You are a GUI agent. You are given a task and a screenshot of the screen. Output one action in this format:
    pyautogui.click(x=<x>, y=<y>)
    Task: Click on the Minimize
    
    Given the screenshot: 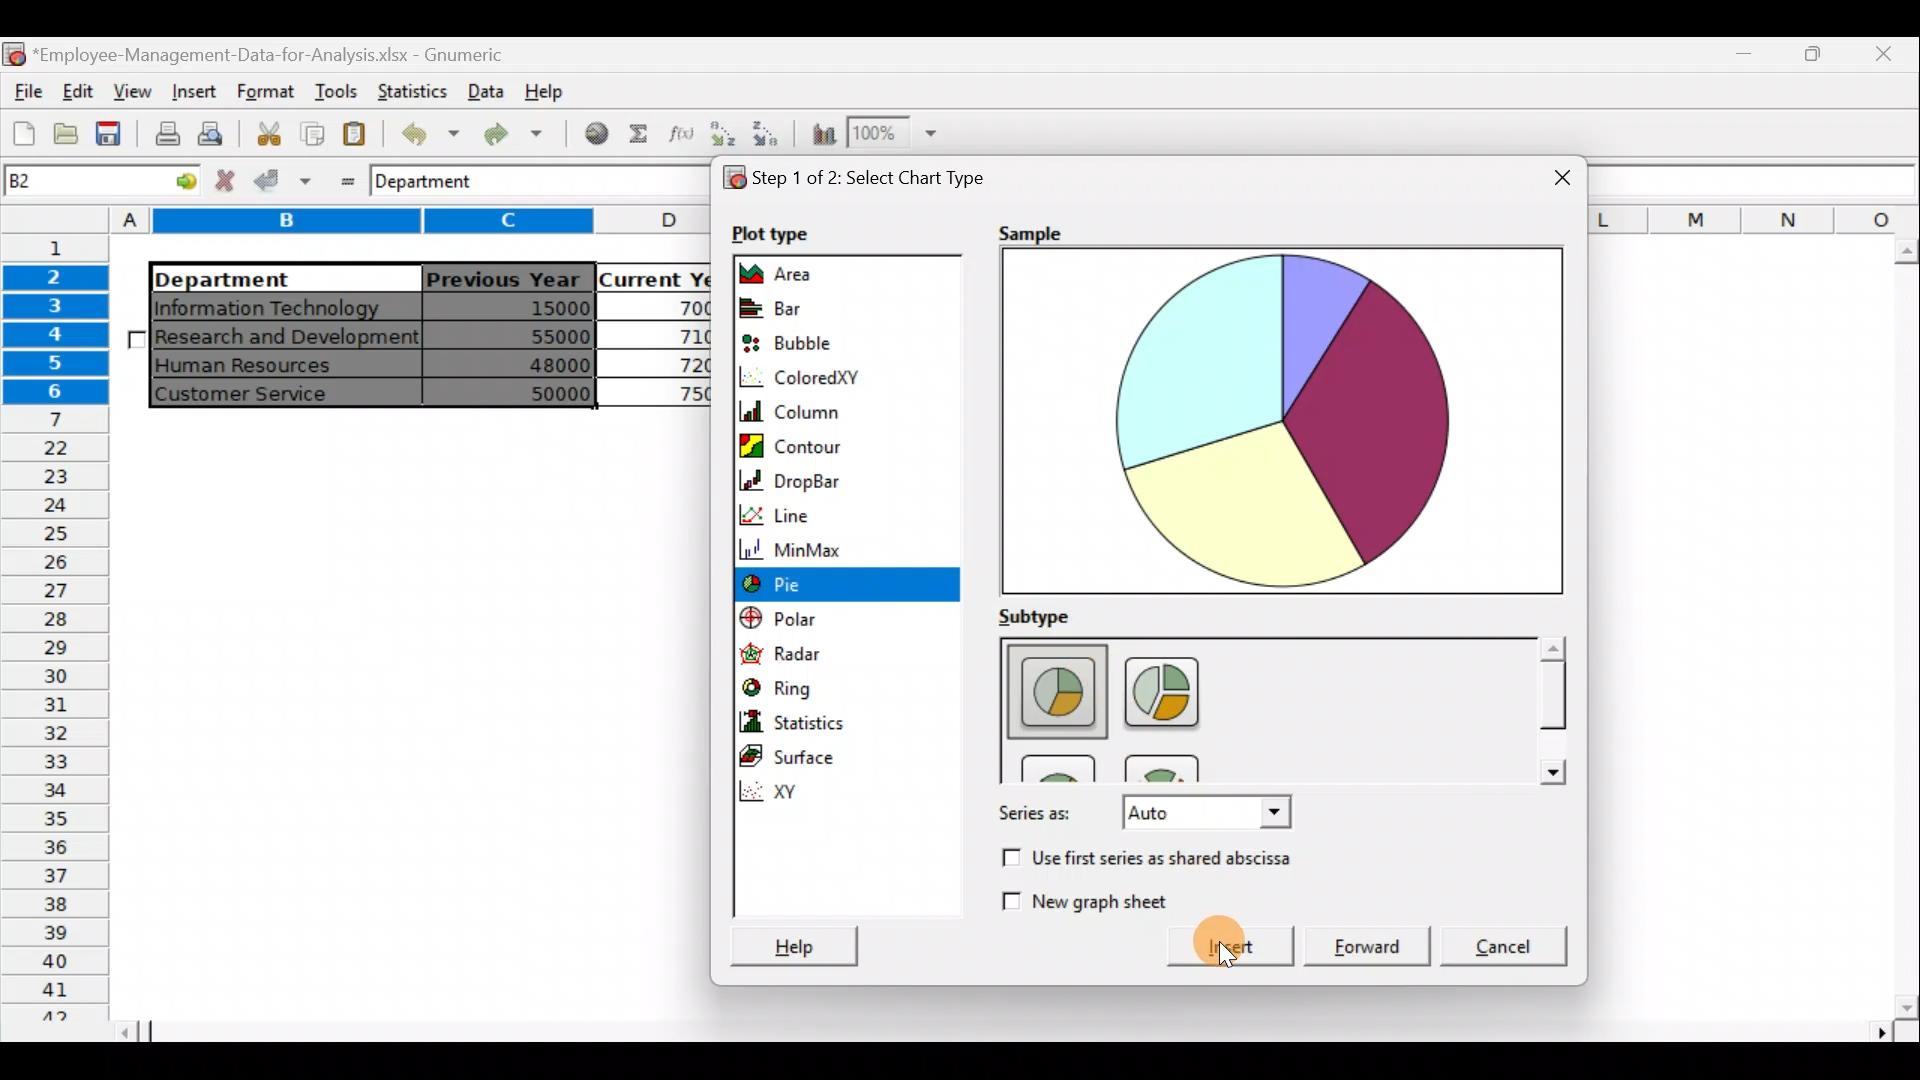 What is the action you would take?
    pyautogui.click(x=1814, y=61)
    